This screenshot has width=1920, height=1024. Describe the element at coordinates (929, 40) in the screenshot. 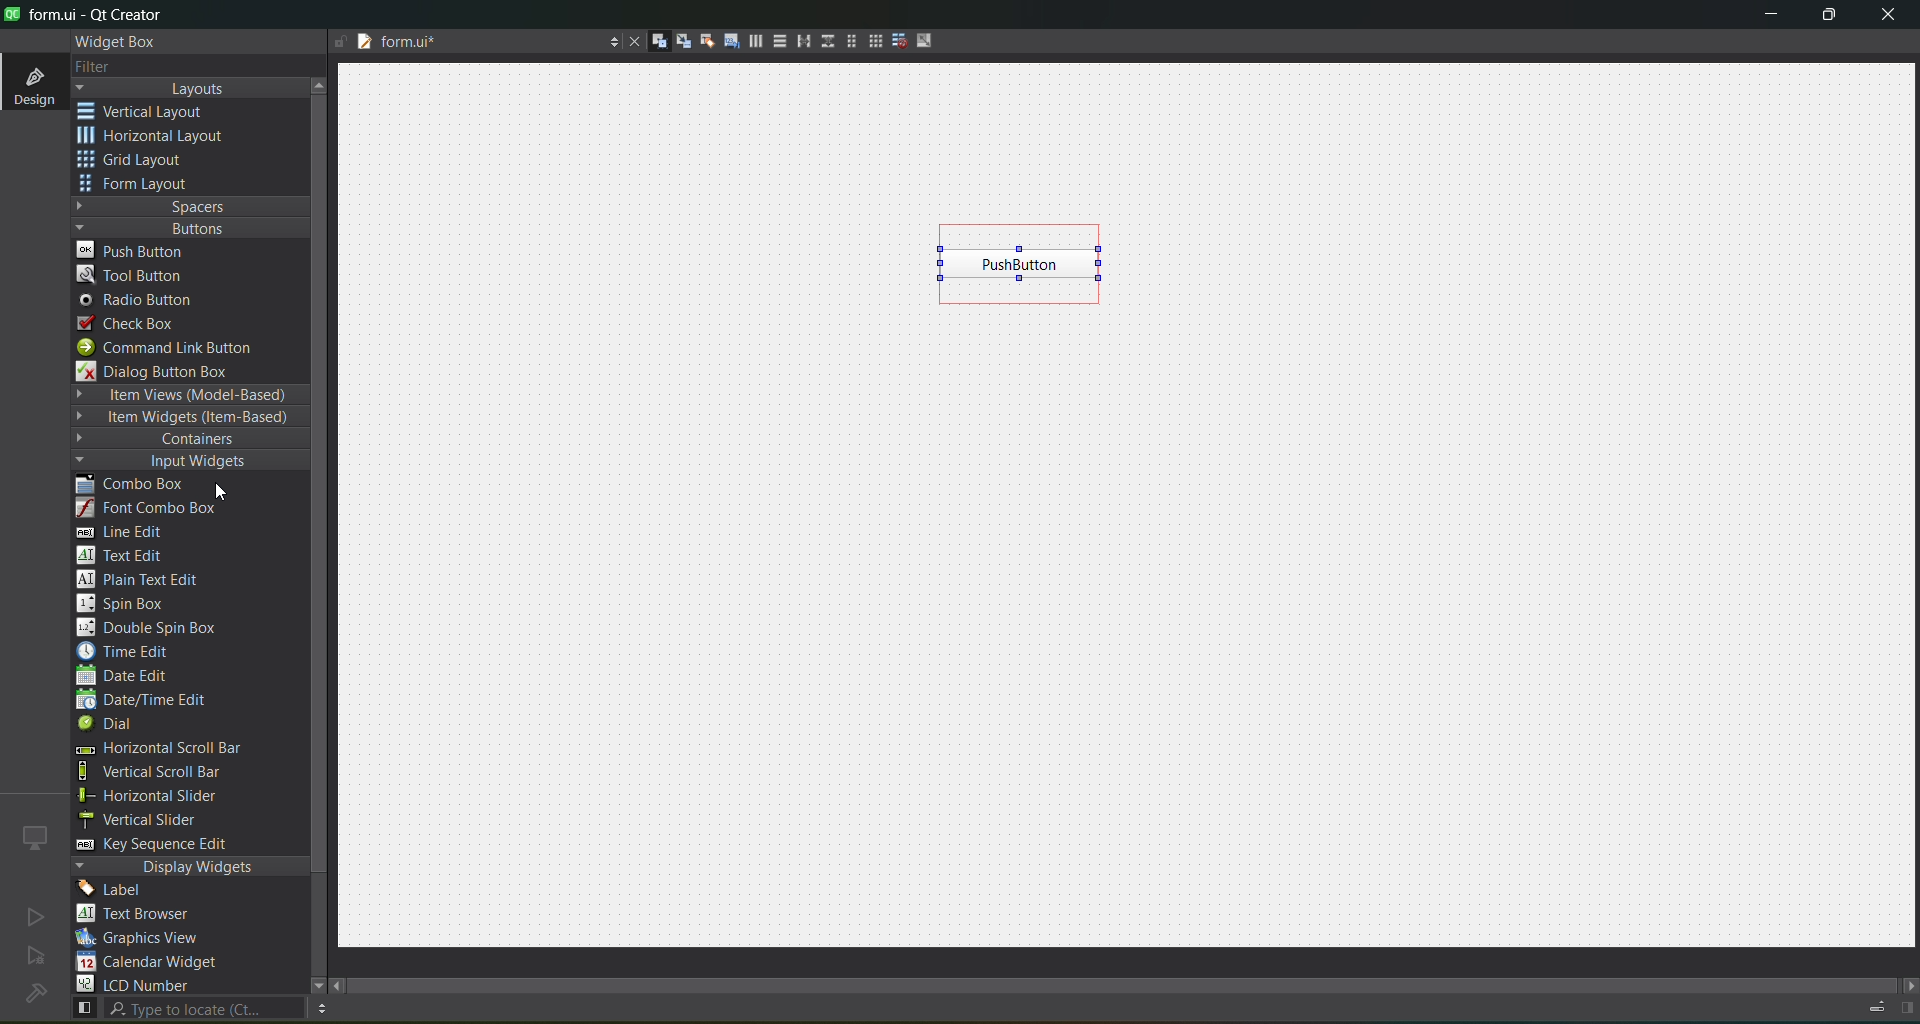

I see `adjust size` at that location.